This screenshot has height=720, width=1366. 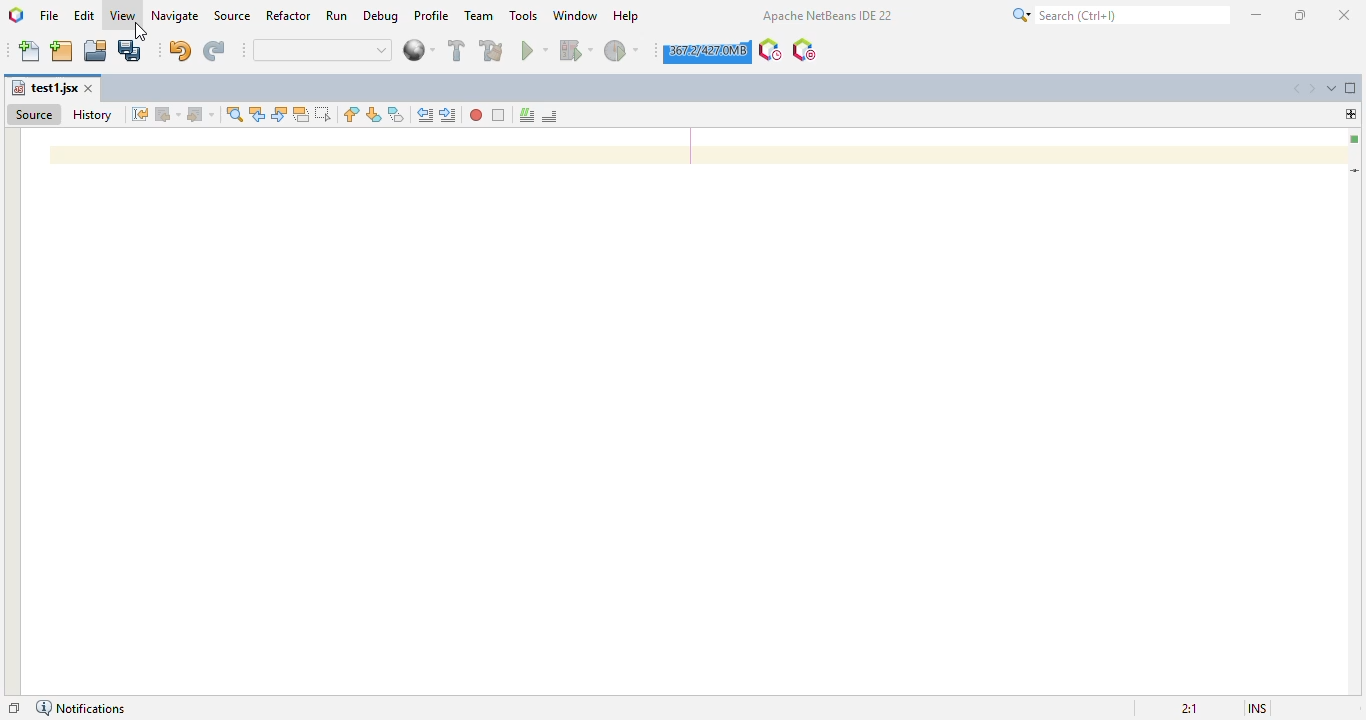 I want to click on maximize windoe, so click(x=1351, y=88).